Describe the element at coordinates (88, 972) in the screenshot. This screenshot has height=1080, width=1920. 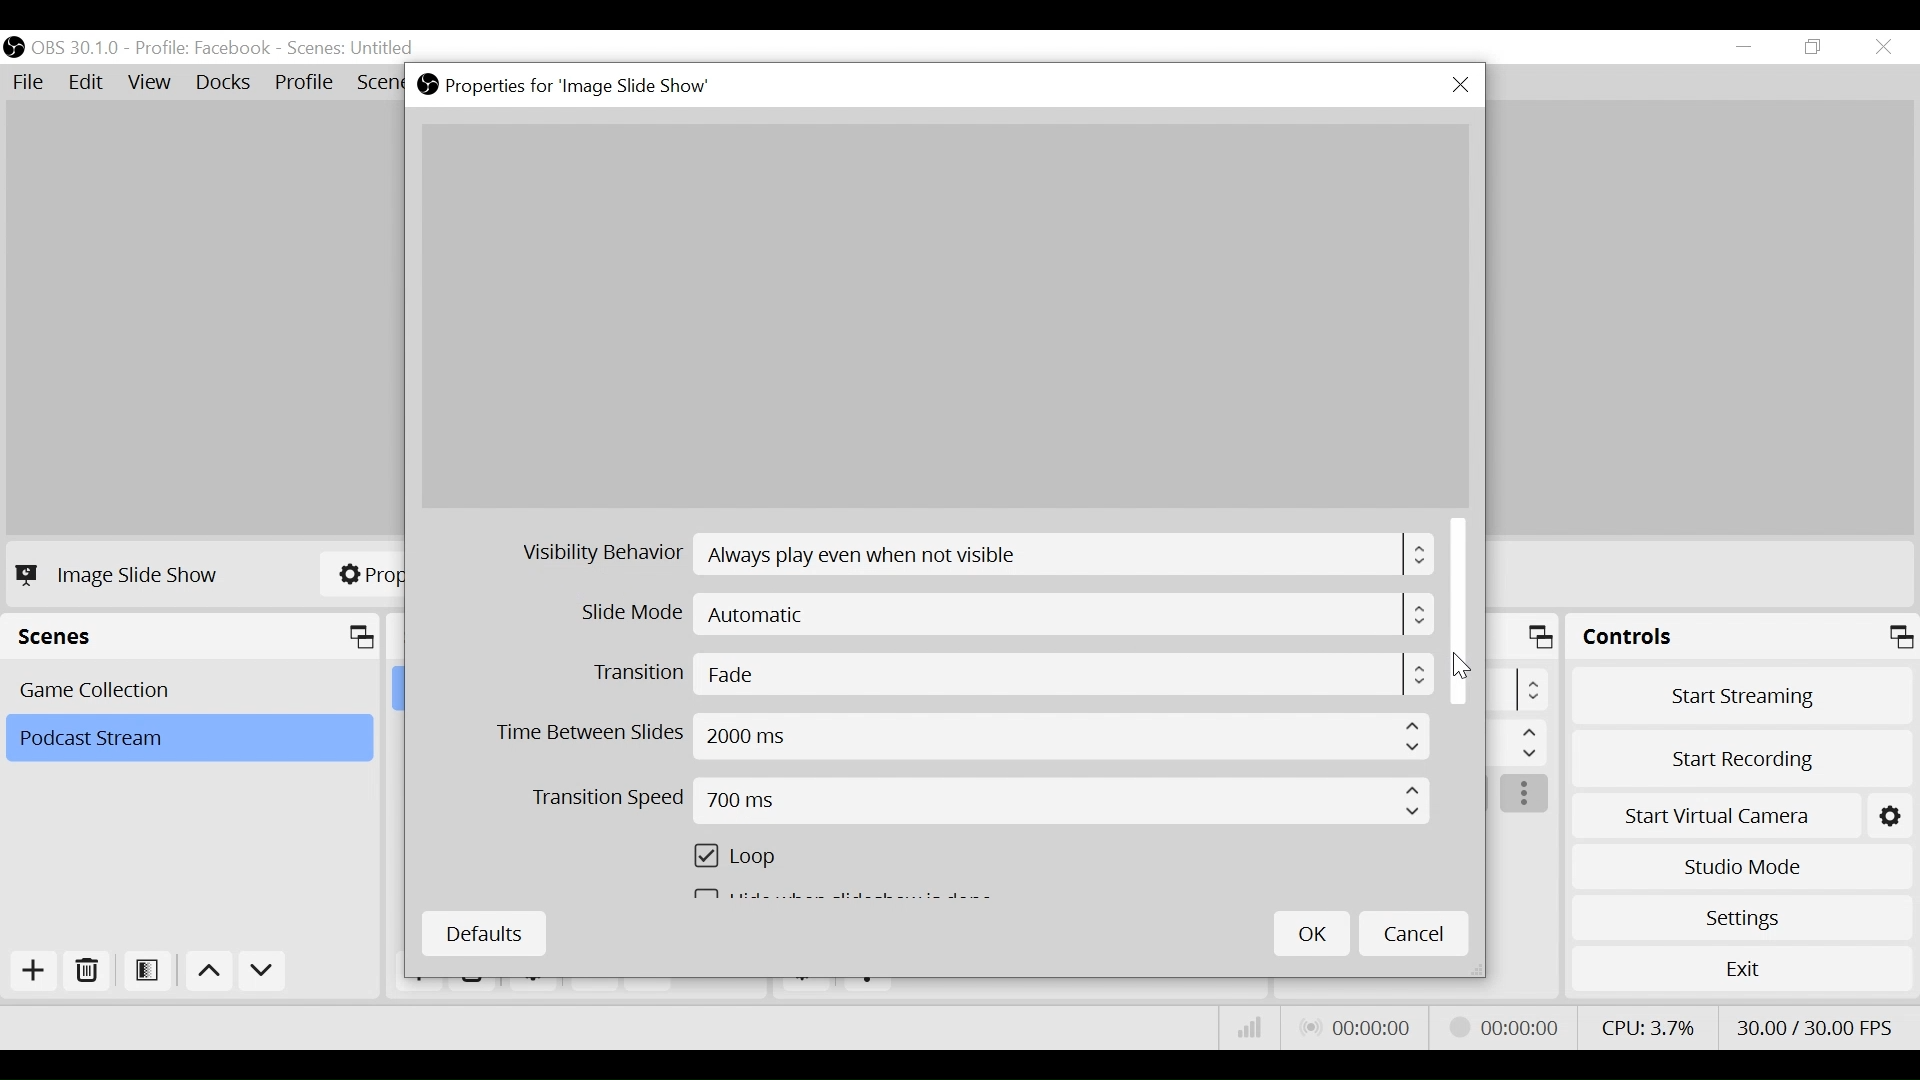
I see `Remove` at that location.